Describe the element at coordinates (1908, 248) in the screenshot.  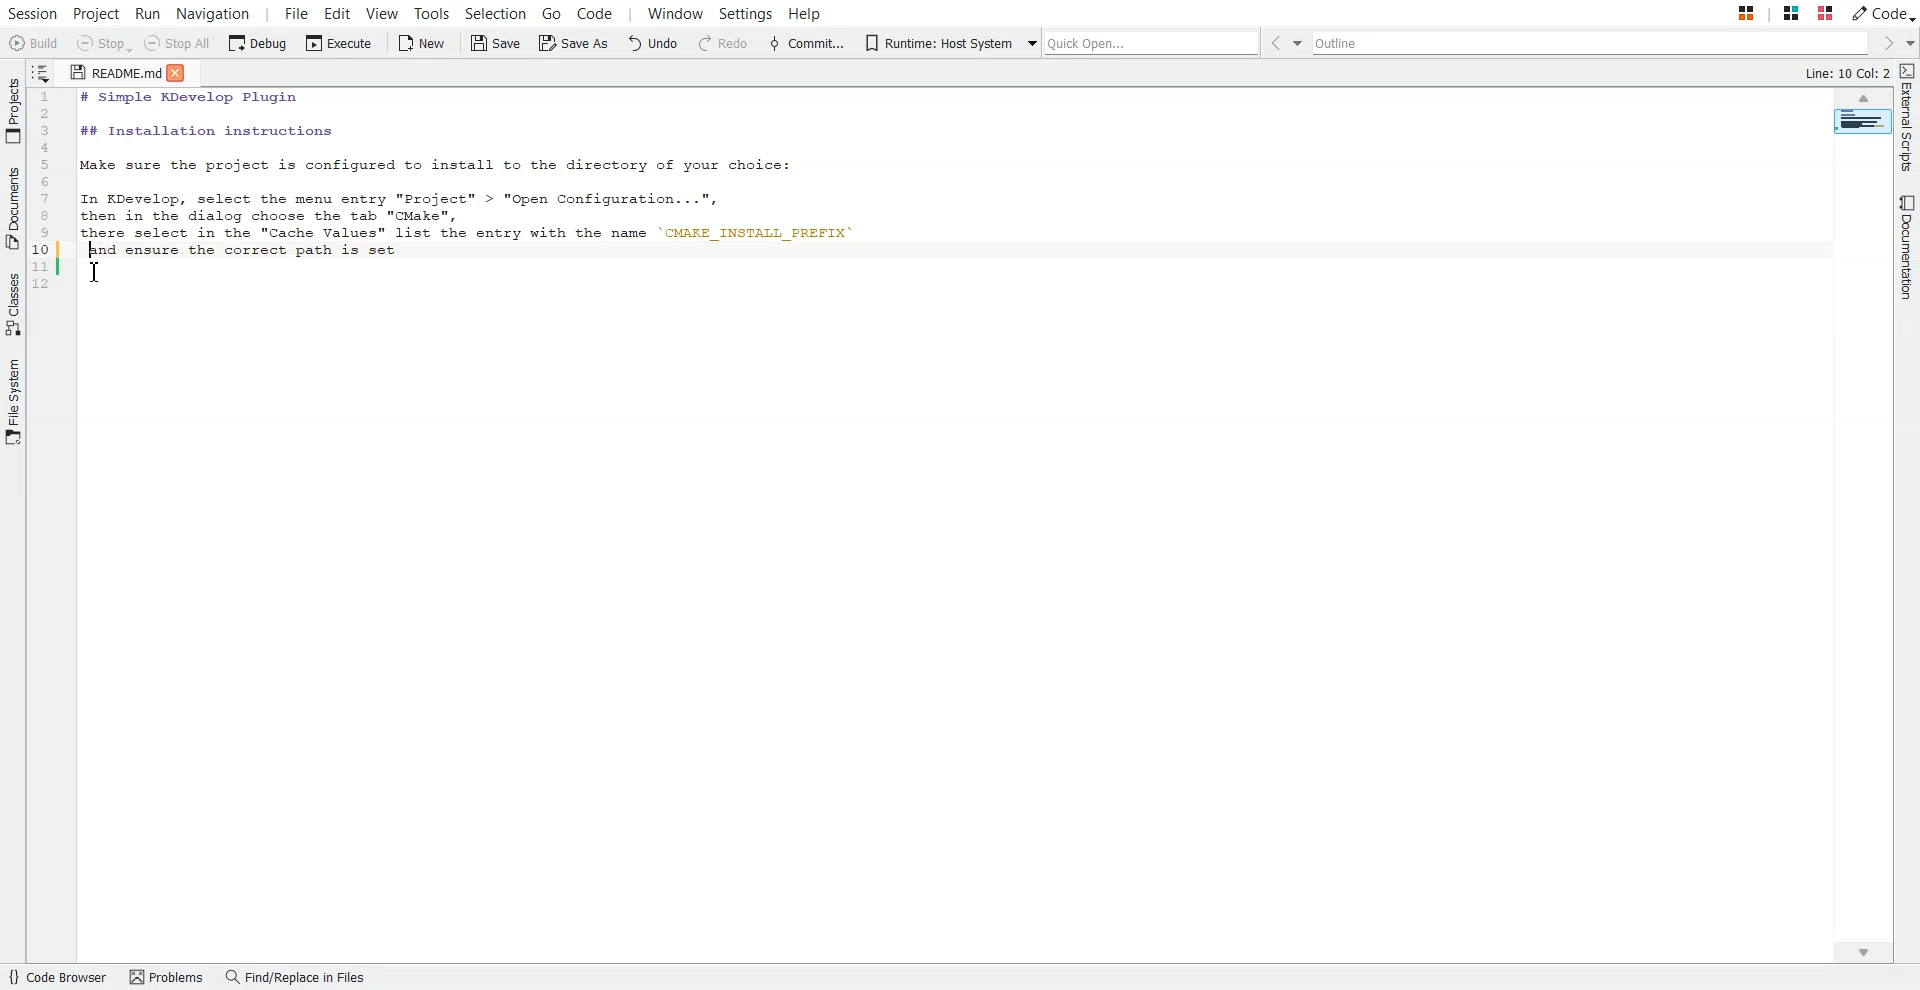
I see `Documentation` at that location.